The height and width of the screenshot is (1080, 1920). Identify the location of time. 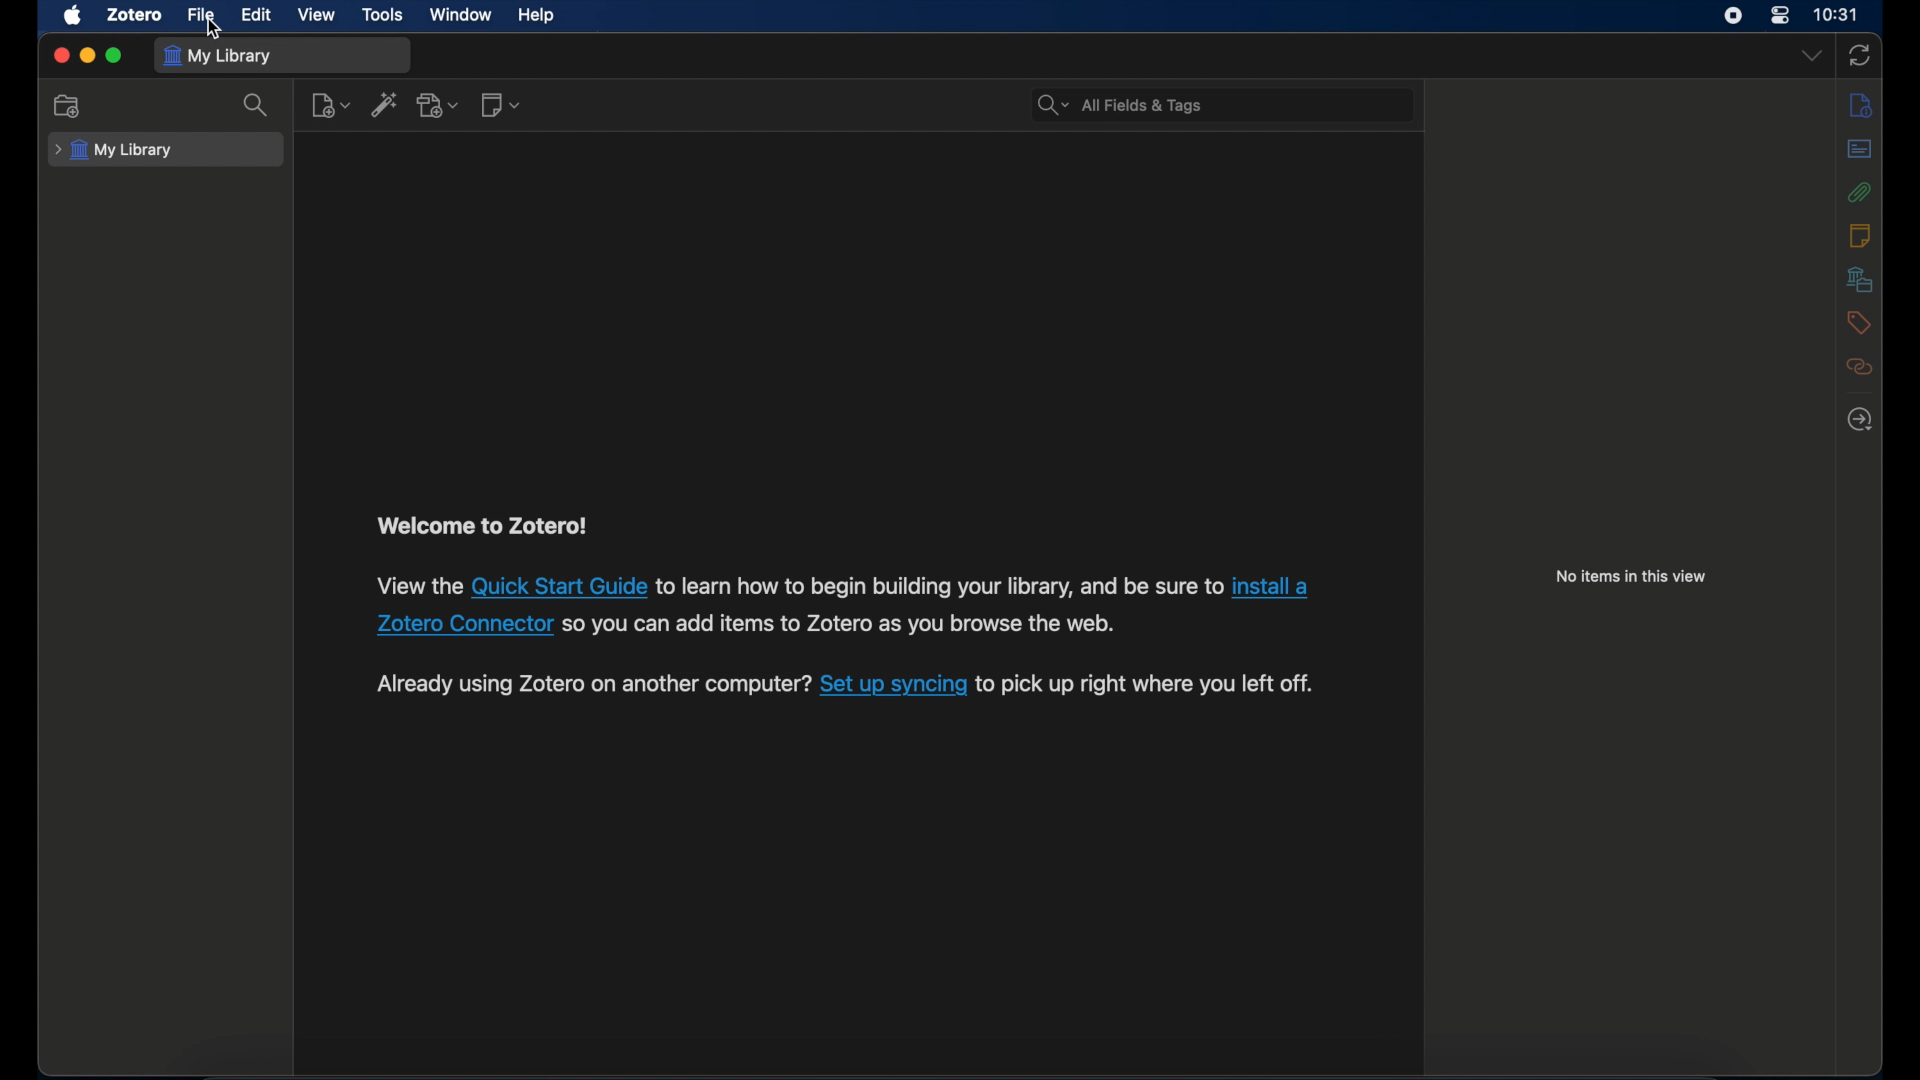
(1837, 13).